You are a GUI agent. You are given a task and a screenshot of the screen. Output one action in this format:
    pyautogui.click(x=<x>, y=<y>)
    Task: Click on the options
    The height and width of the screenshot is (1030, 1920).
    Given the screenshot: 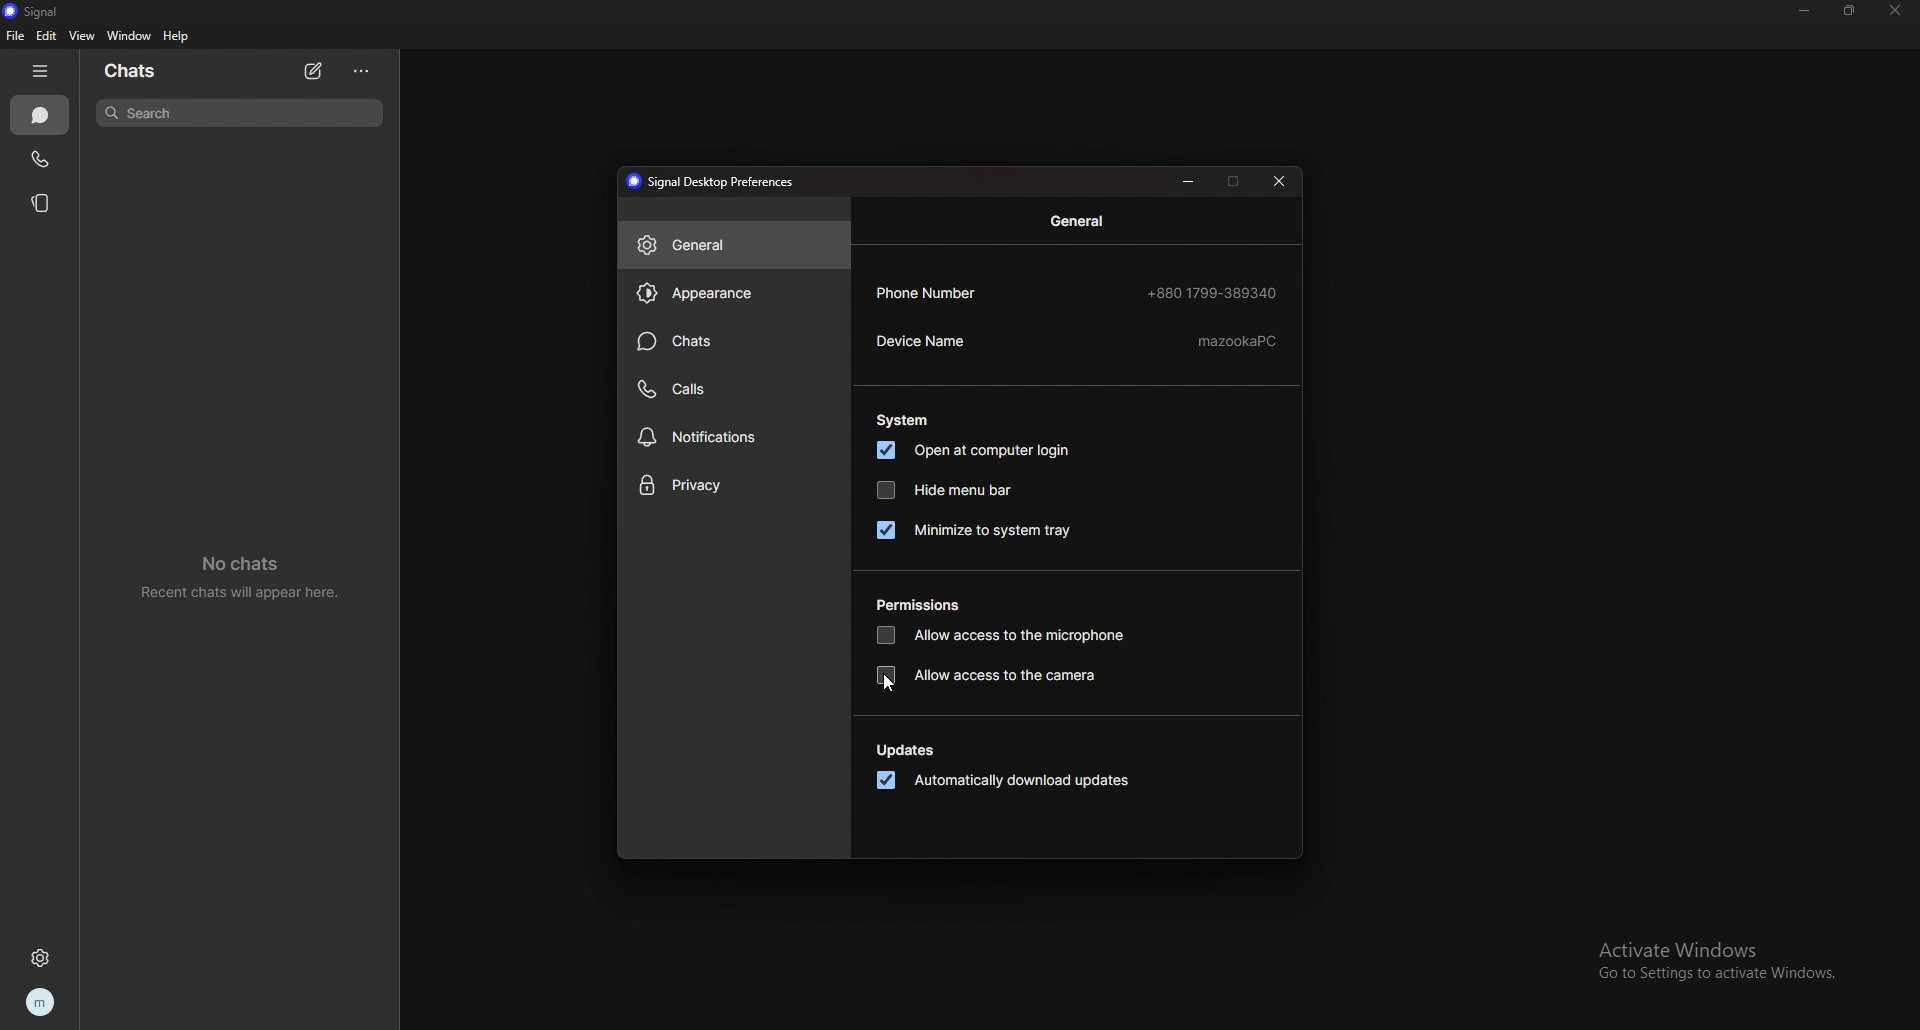 What is the action you would take?
    pyautogui.click(x=362, y=70)
    